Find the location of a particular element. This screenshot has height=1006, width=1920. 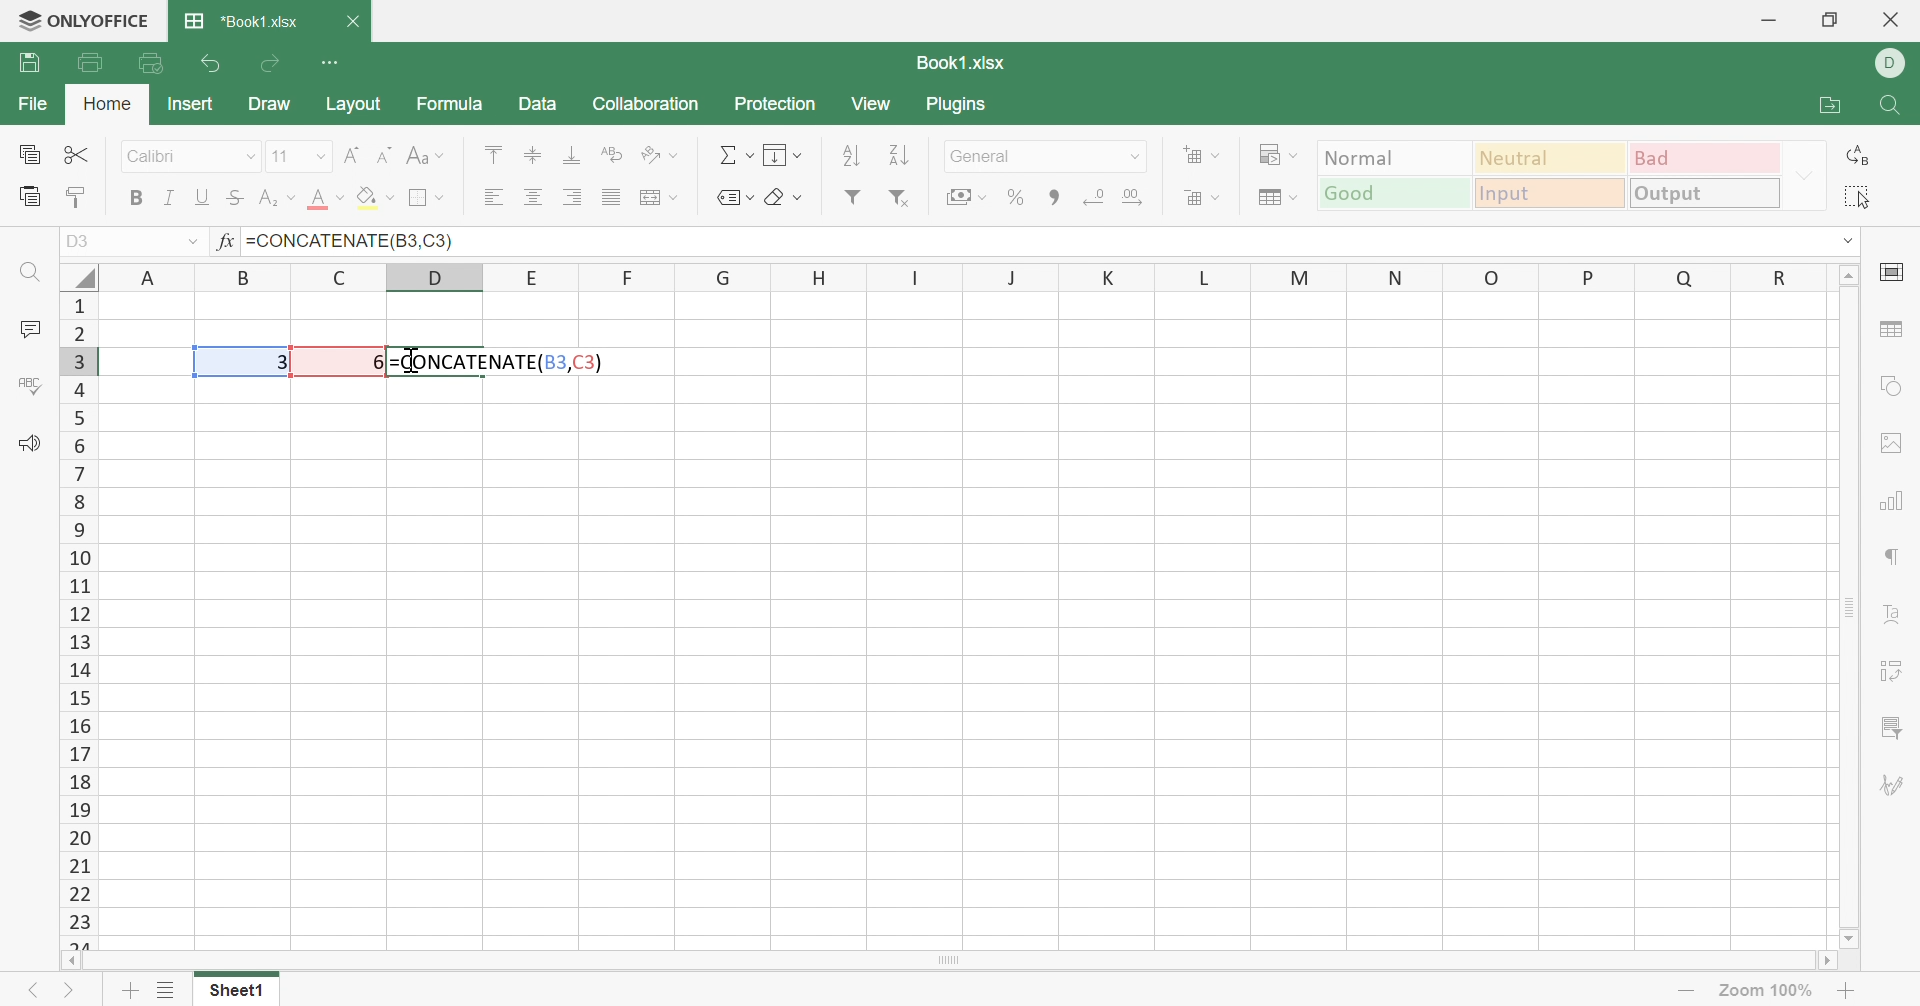

=CONCATENATE(B3,C3) is located at coordinates (351, 241).